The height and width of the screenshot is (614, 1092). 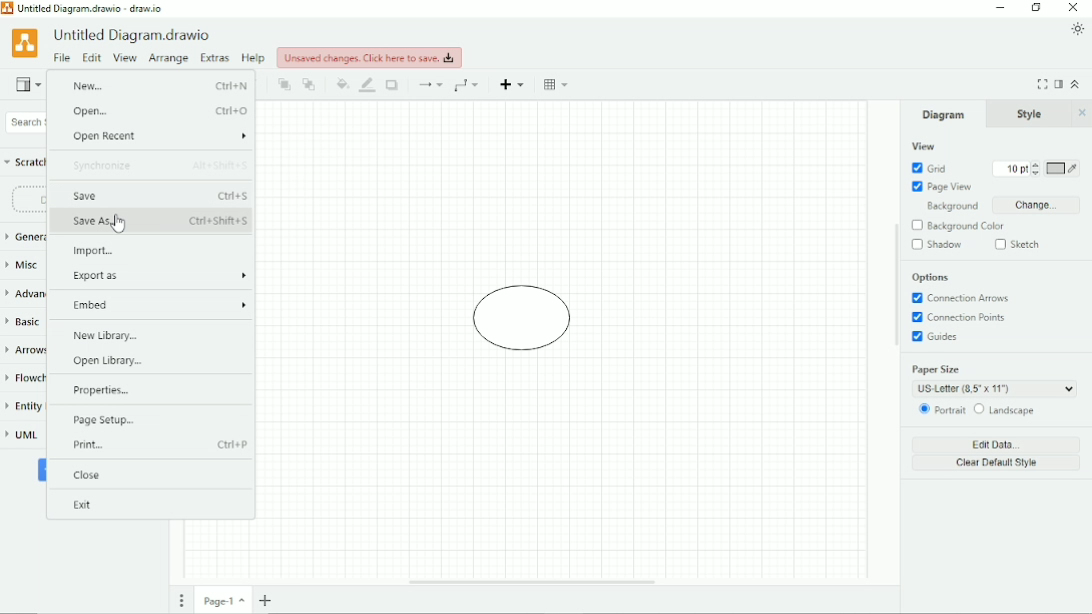 What do you see at coordinates (24, 405) in the screenshot?
I see `Entity Relation` at bounding box center [24, 405].